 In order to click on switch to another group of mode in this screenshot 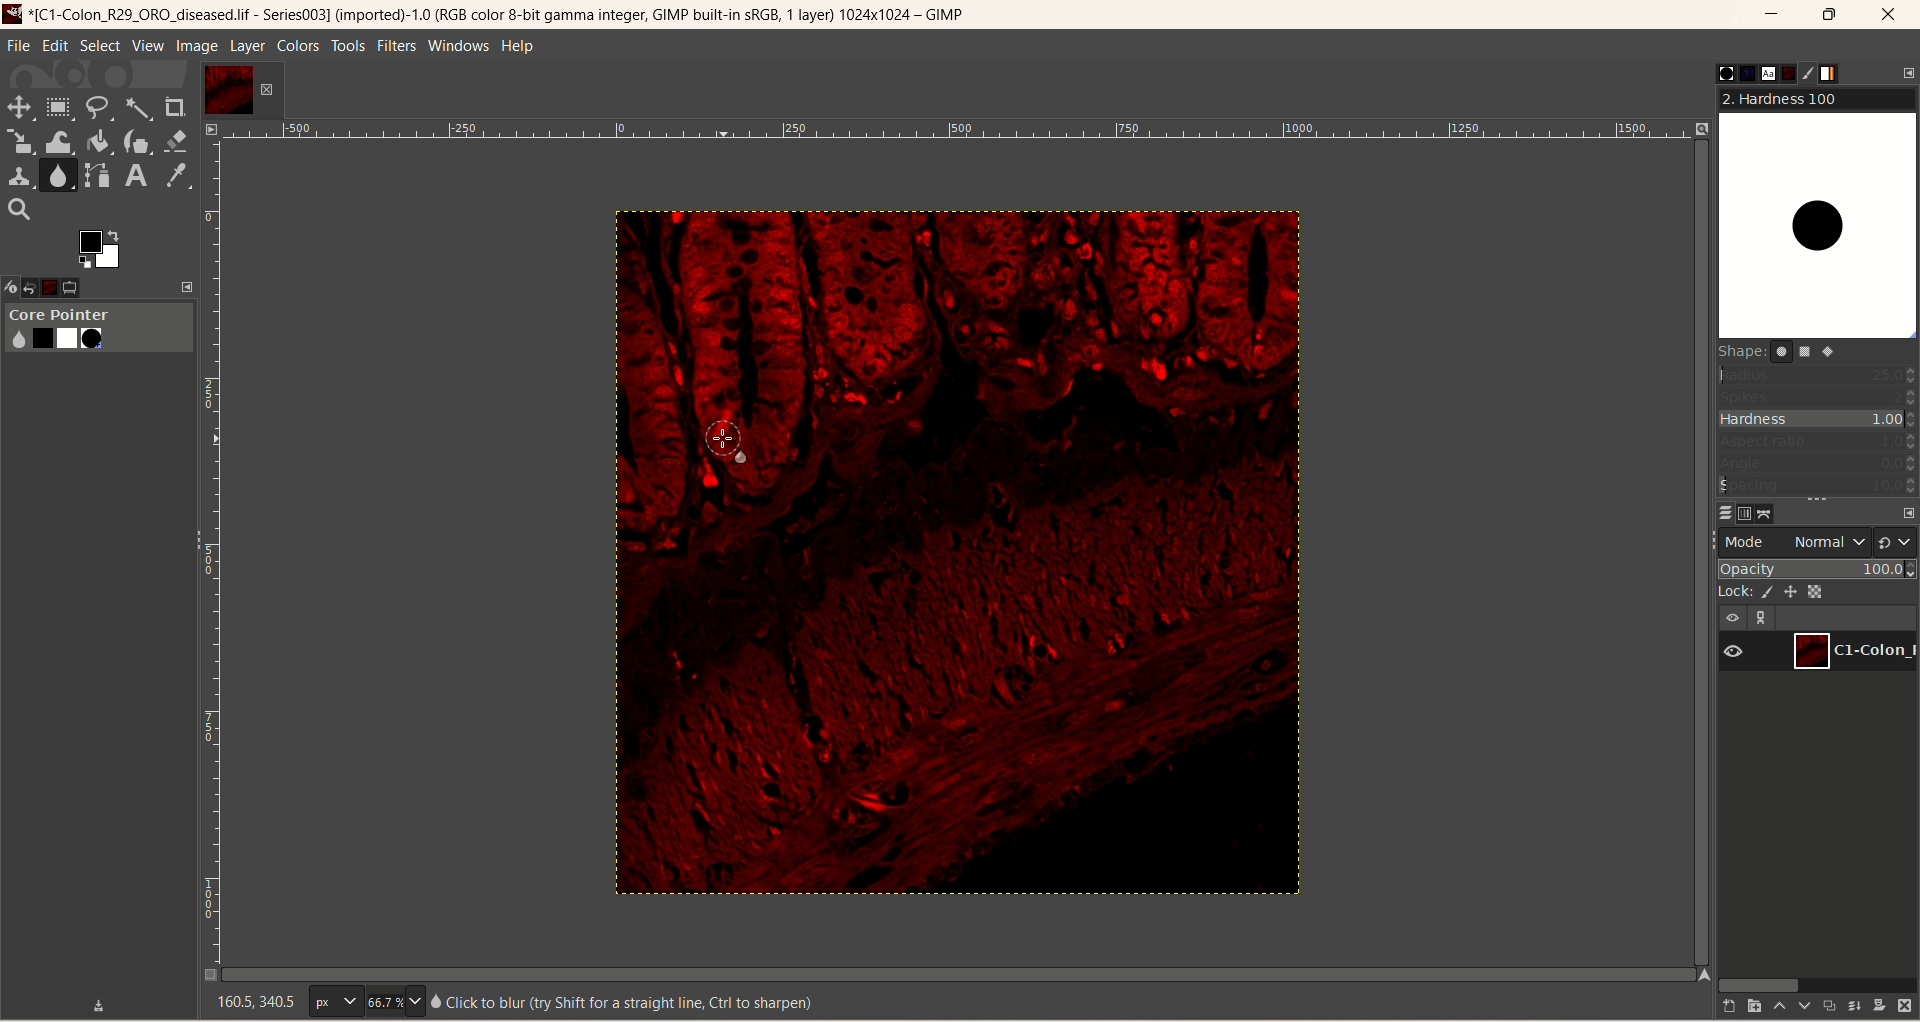, I will do `click(1897, 541)`.